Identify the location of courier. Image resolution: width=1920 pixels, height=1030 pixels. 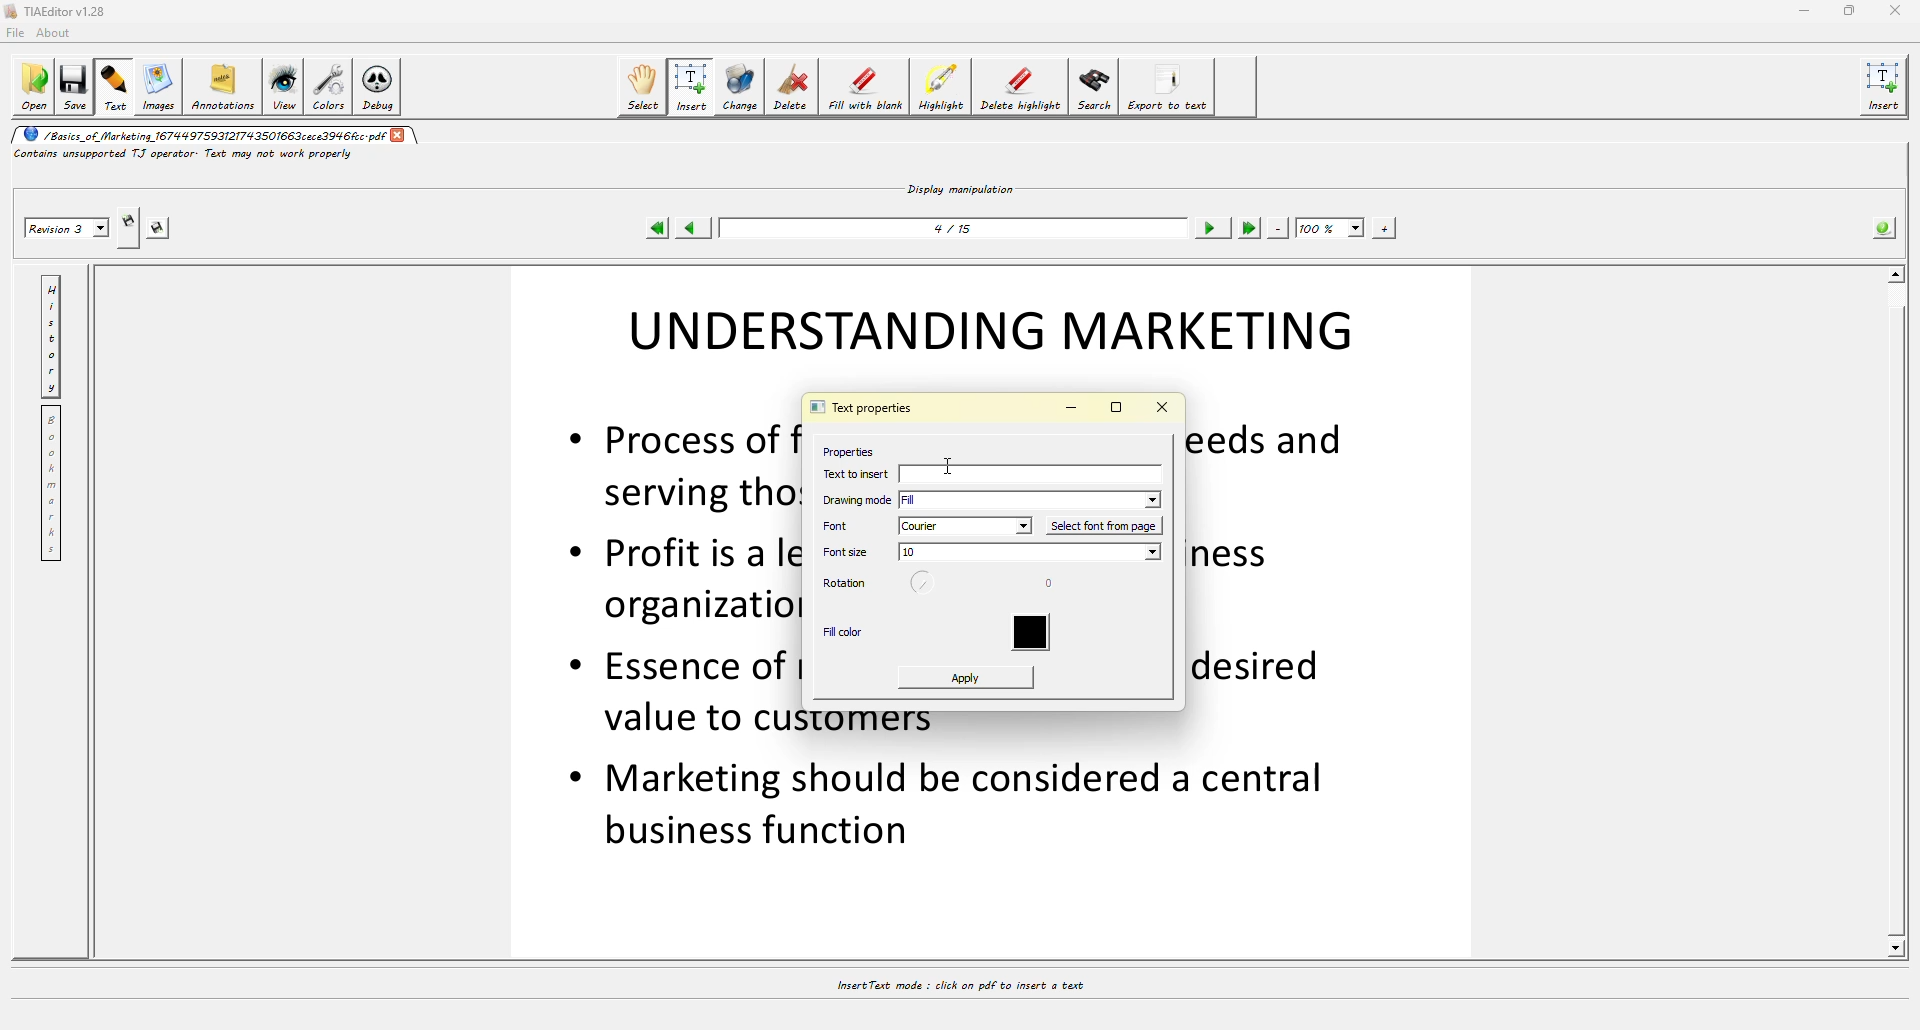
(966, 526).